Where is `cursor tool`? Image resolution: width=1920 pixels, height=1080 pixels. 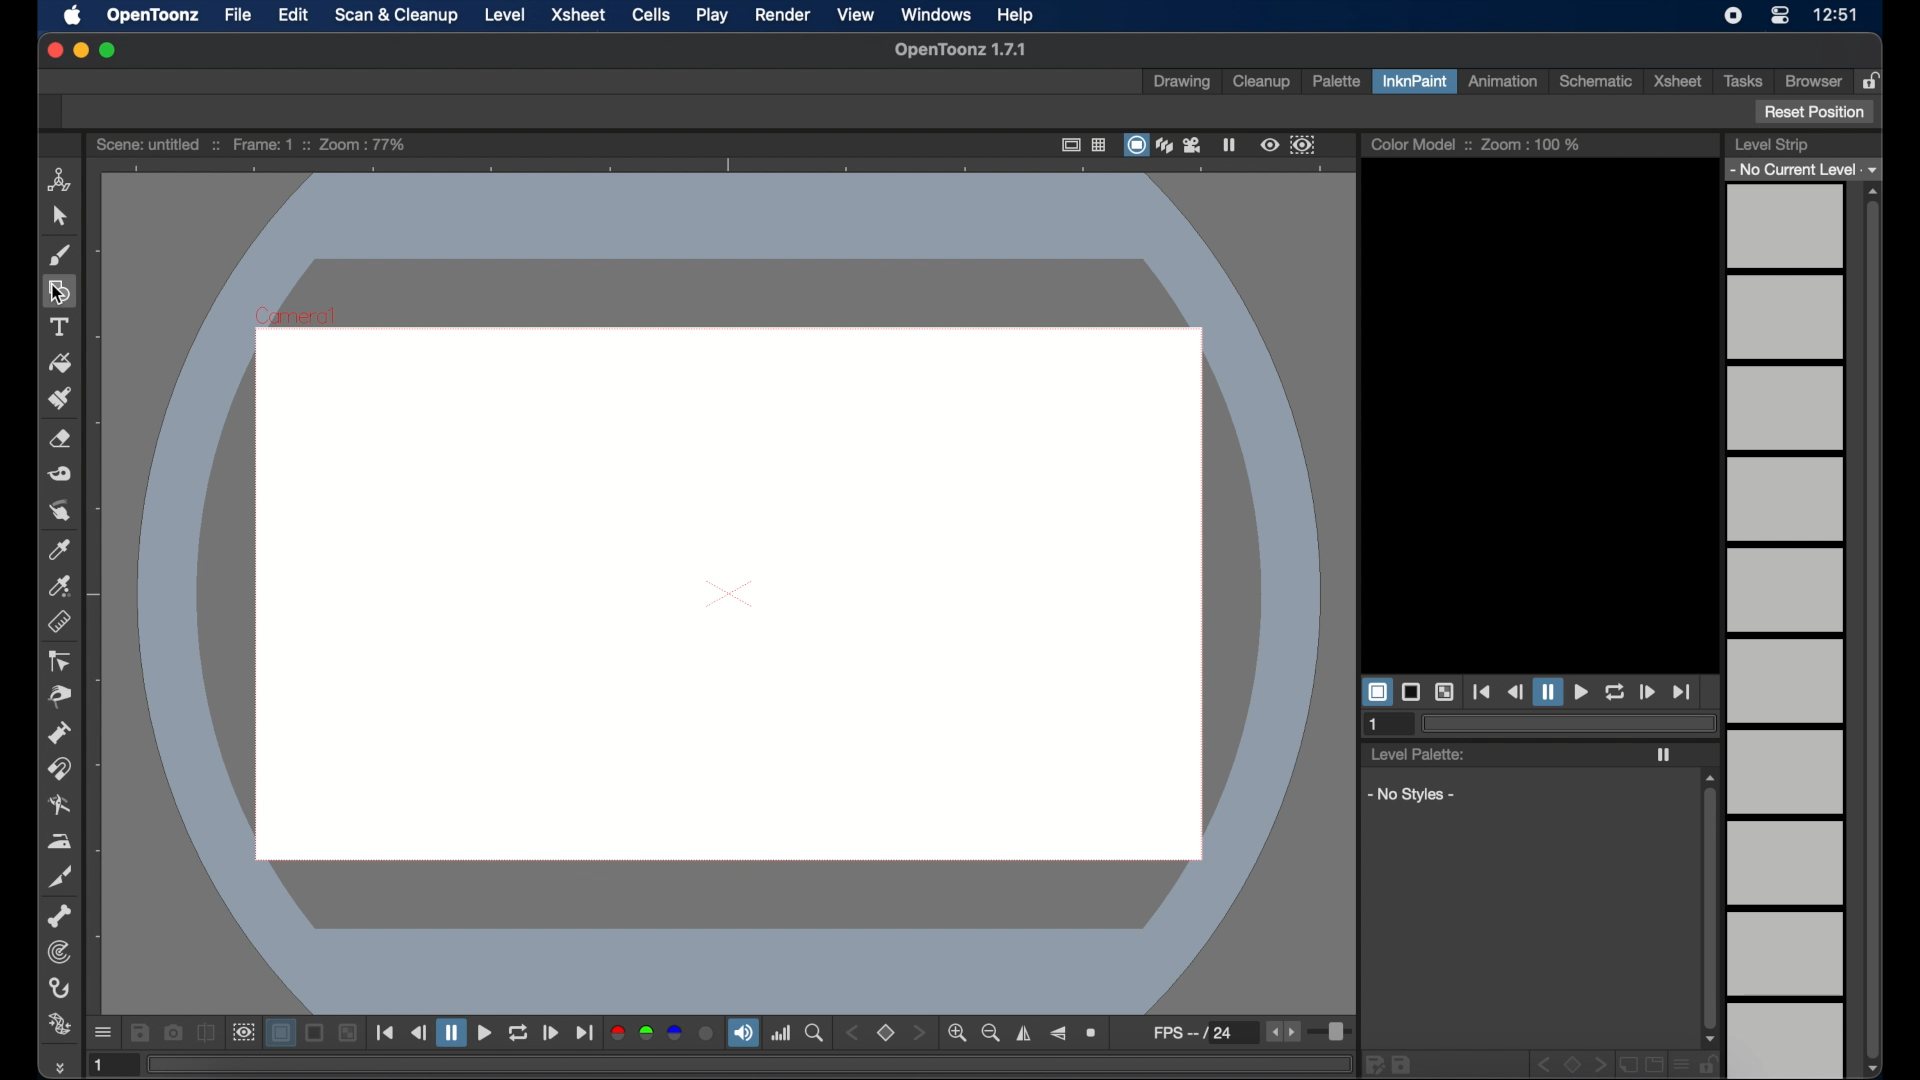
cursor tool is located at coordinates (59, 216).